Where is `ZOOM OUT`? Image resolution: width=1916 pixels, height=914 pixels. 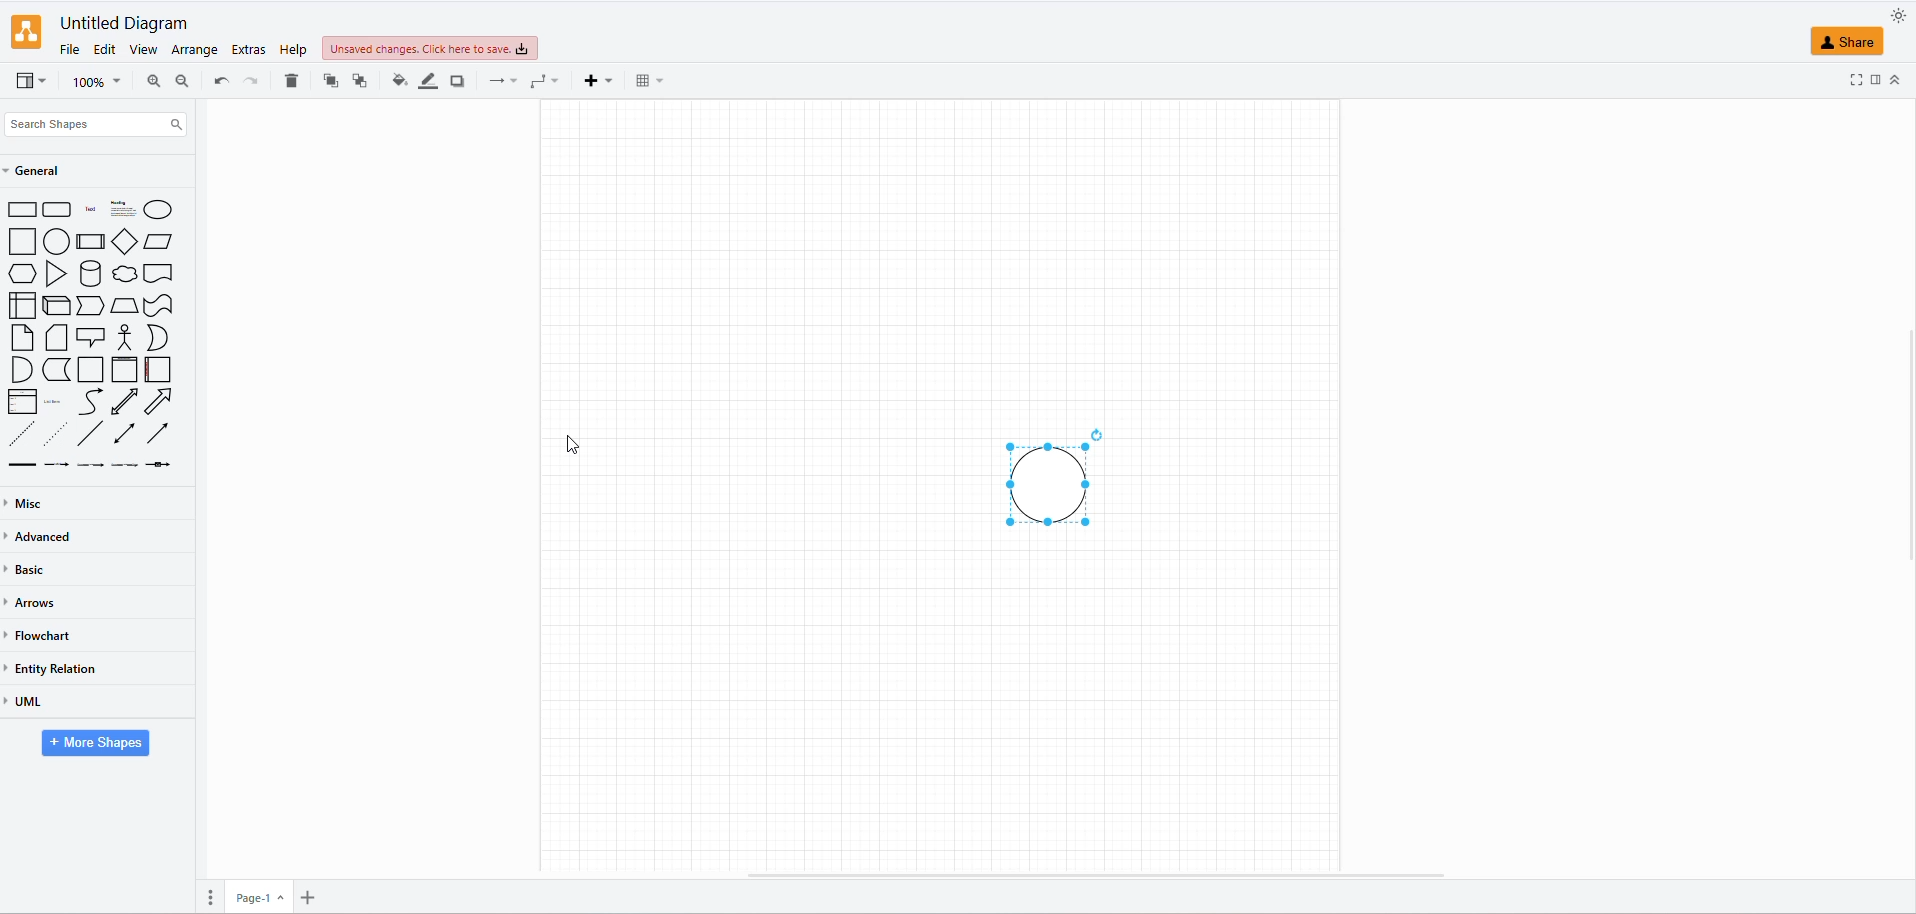 ZOOM OUT is located at coordinates (181, 79).